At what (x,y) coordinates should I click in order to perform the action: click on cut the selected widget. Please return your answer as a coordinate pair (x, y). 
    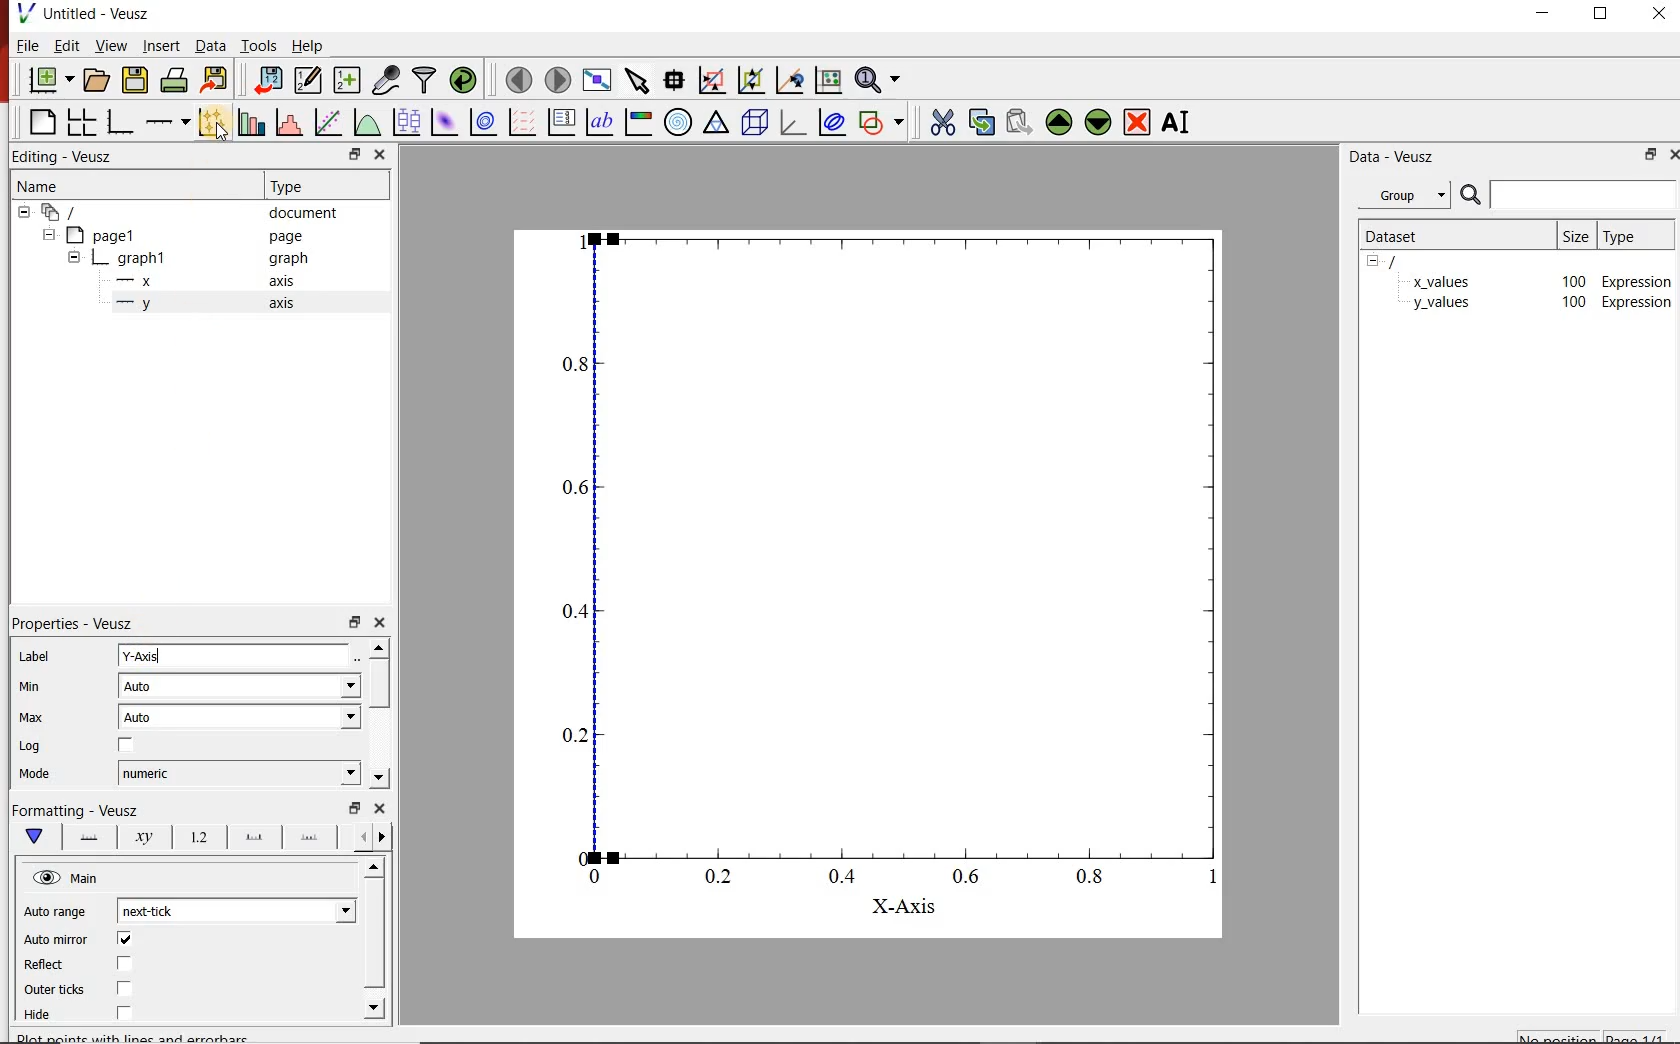
    Looking at the image, I should click on (944, 124).